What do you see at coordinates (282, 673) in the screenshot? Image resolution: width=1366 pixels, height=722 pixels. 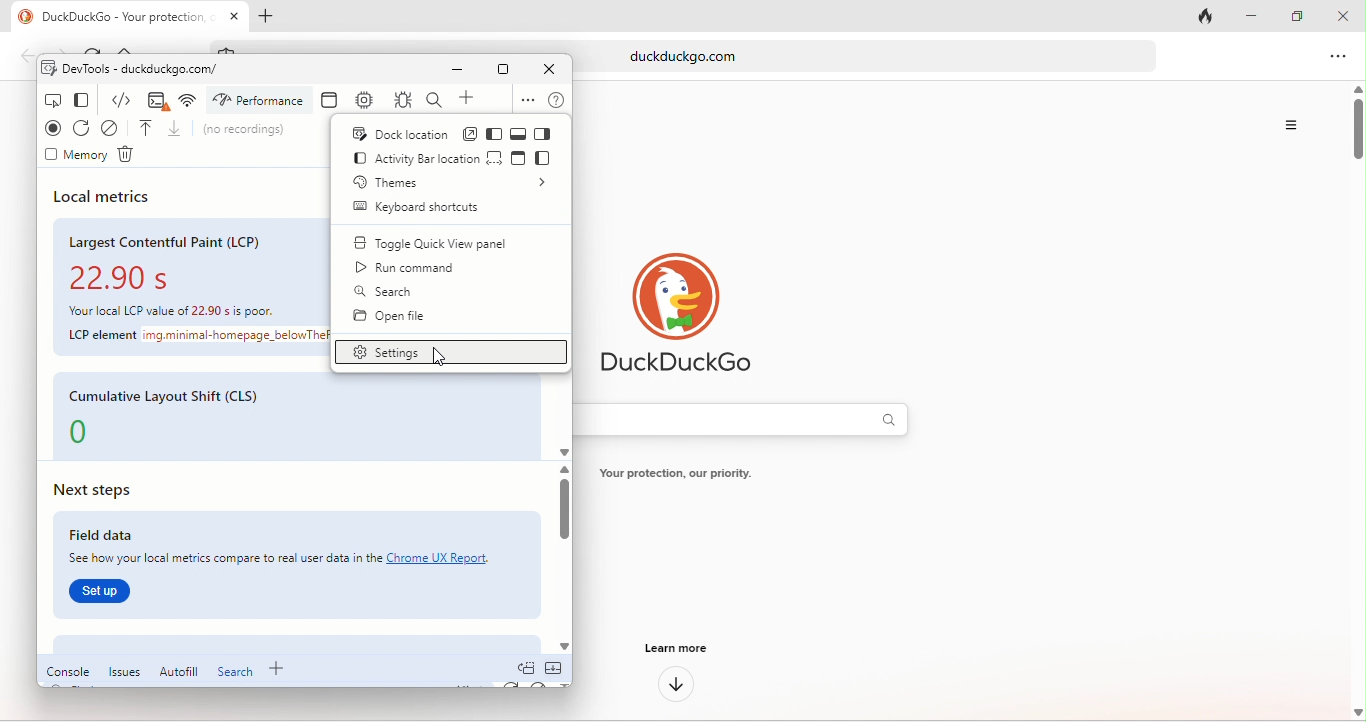 I see `add` at bounding box center [282, 673].